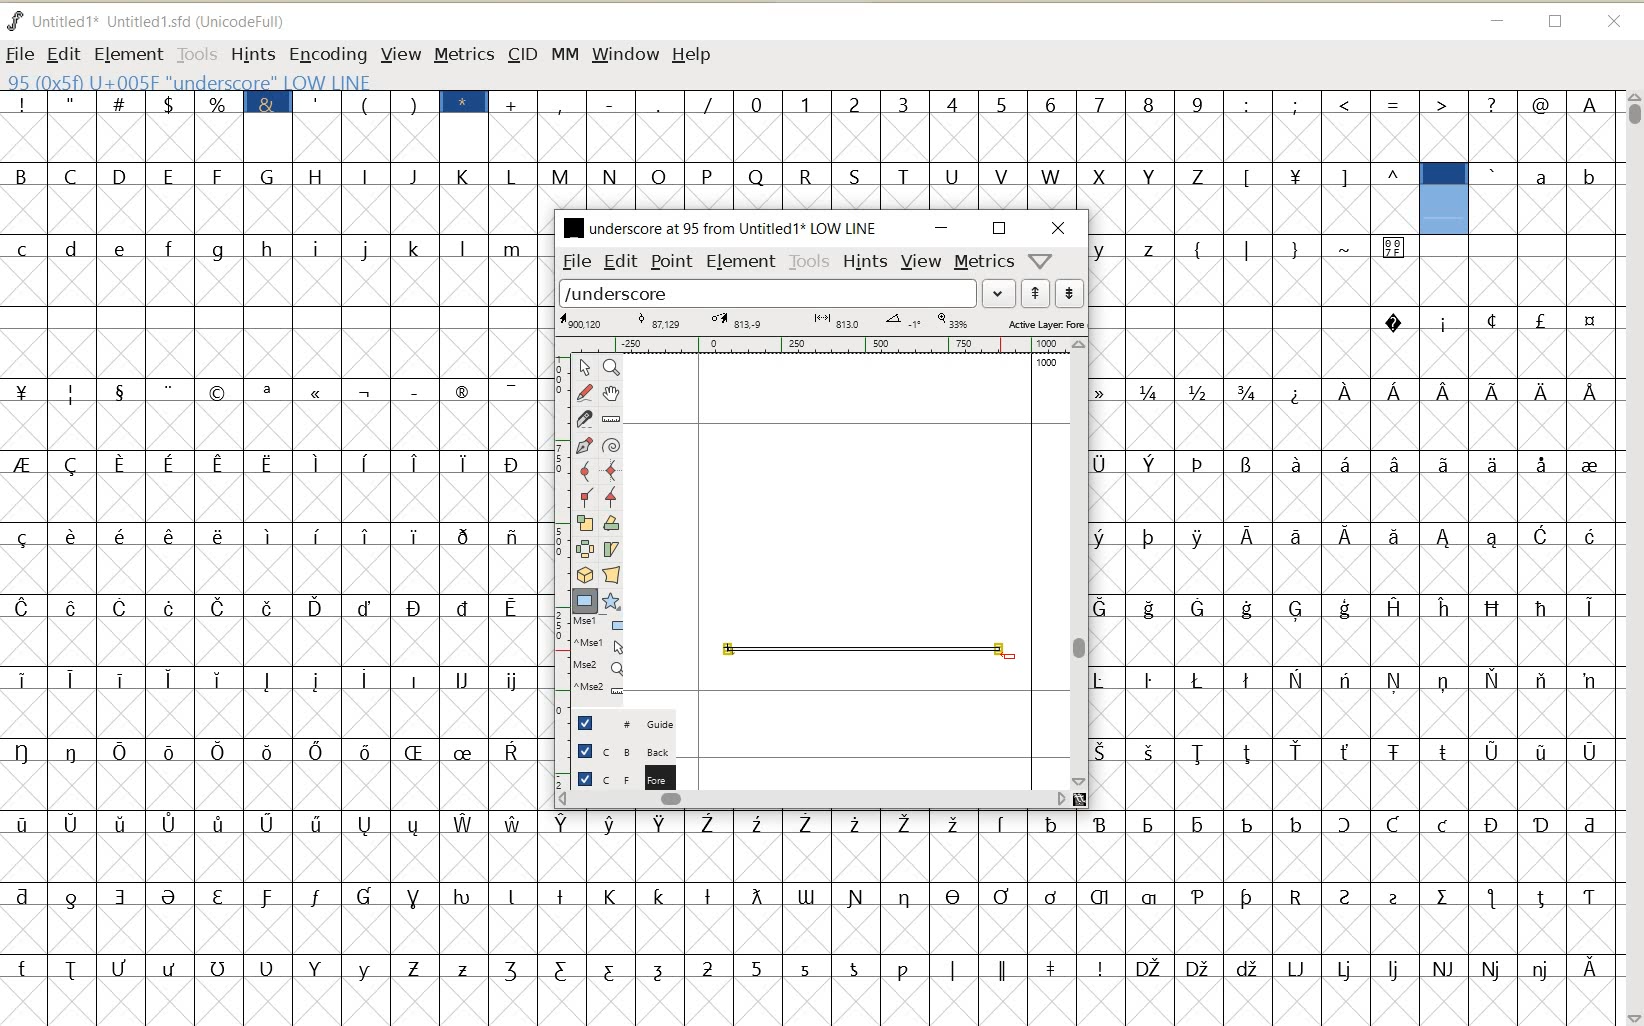 This screenshot has height=1026, width=1644. What do you see at coordinates (810, 262) in the screenshot?
I see `TOOLS` at bounding box center [810, 262].